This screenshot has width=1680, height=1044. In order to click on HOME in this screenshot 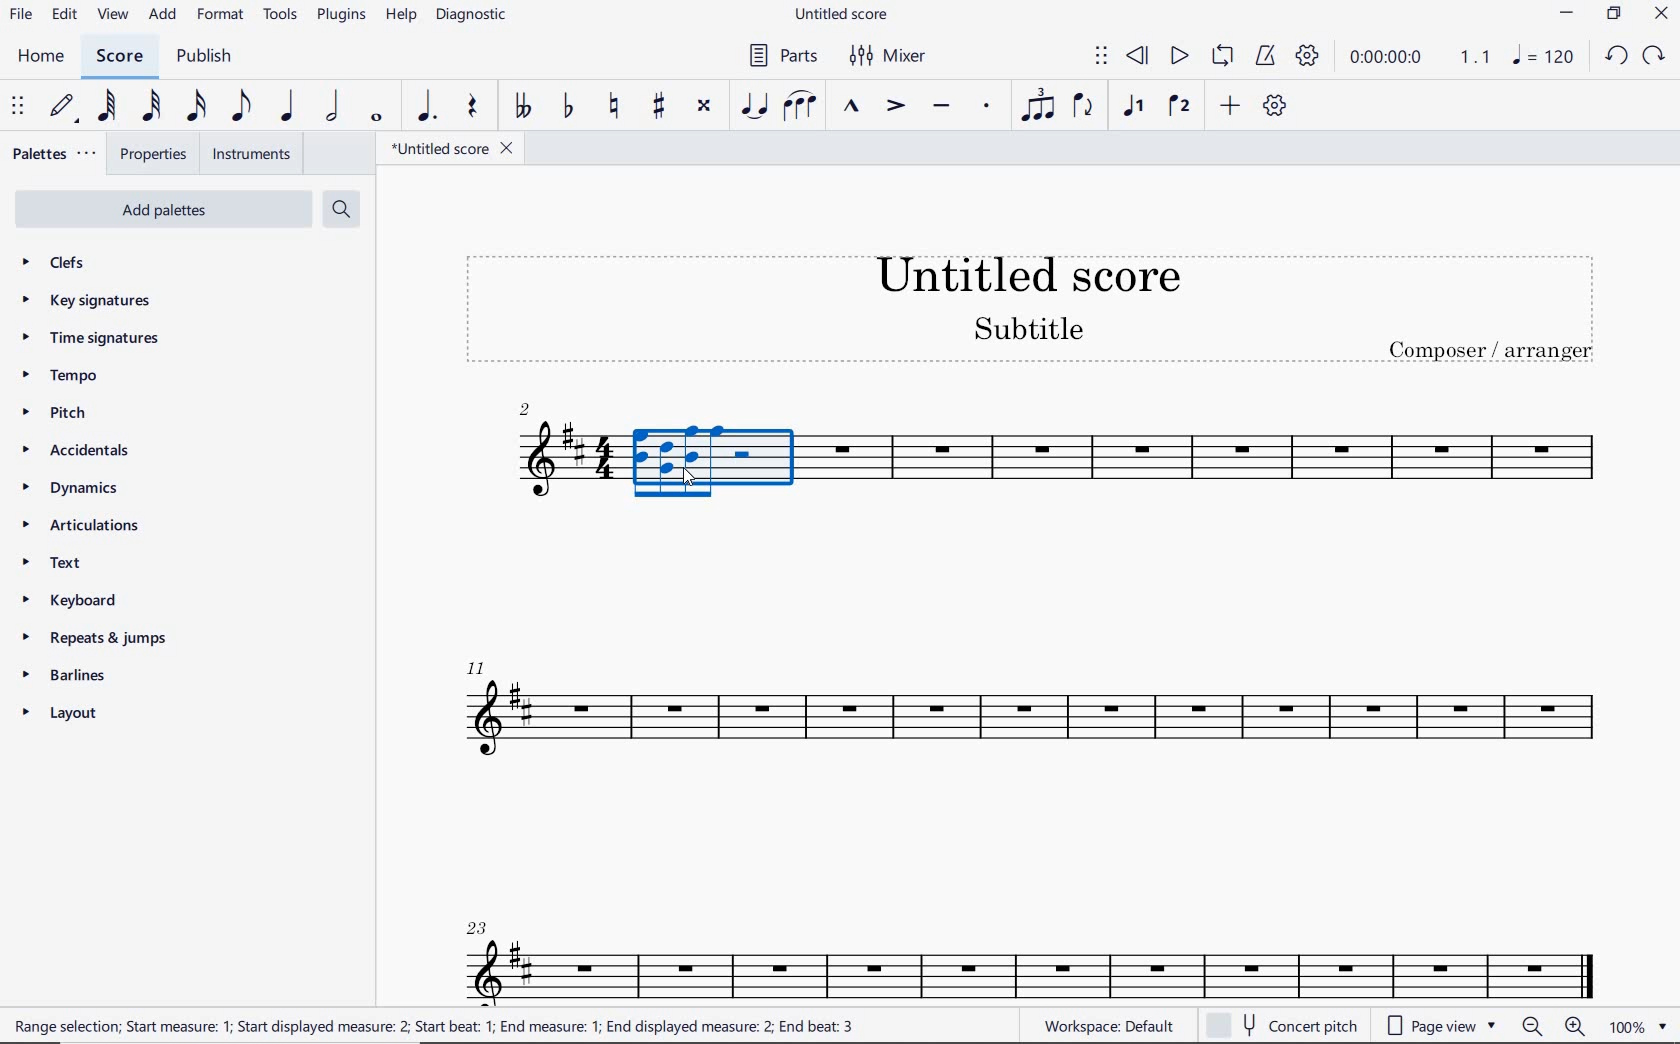, I will do `click(40, 57)`.